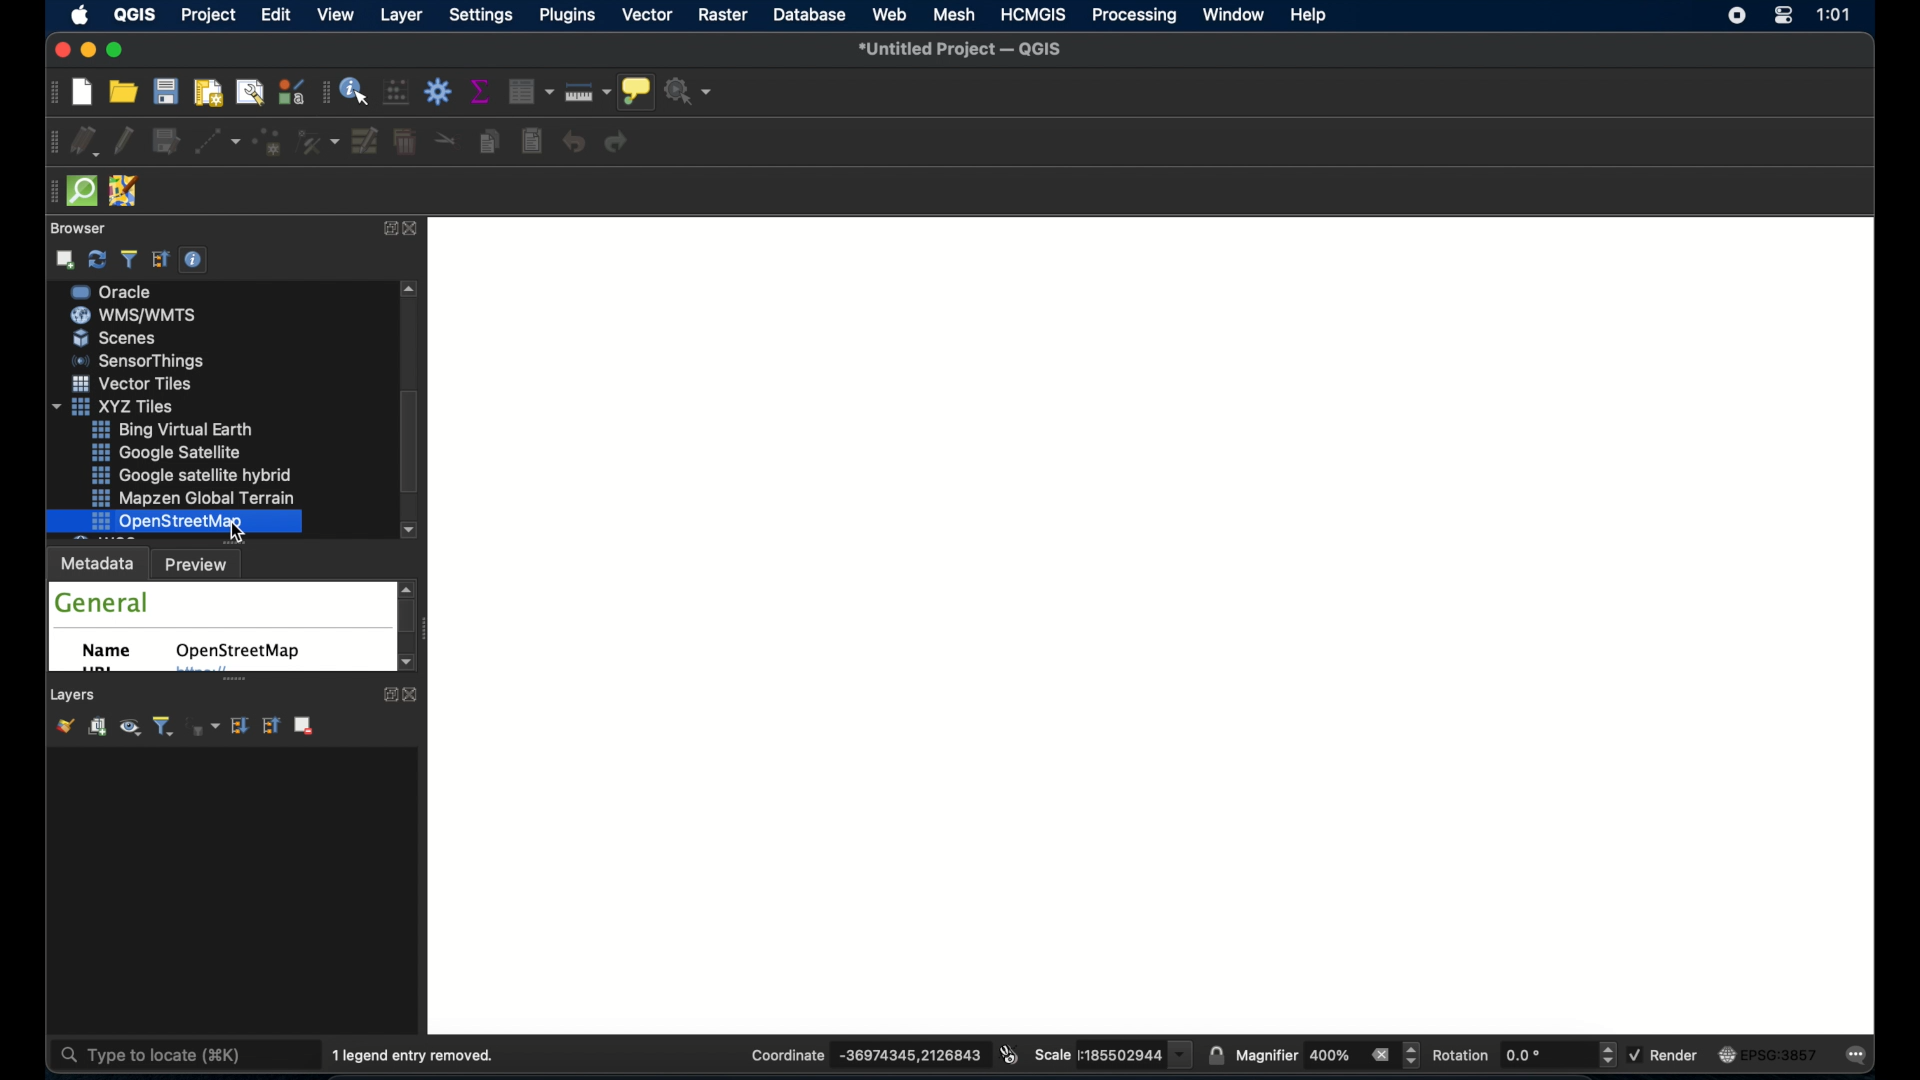 The image size is (1920, 1080). What do you see at coordinates (181, 429) in the screenshot?
I see `sensor things` at bounding box center [181, 429].